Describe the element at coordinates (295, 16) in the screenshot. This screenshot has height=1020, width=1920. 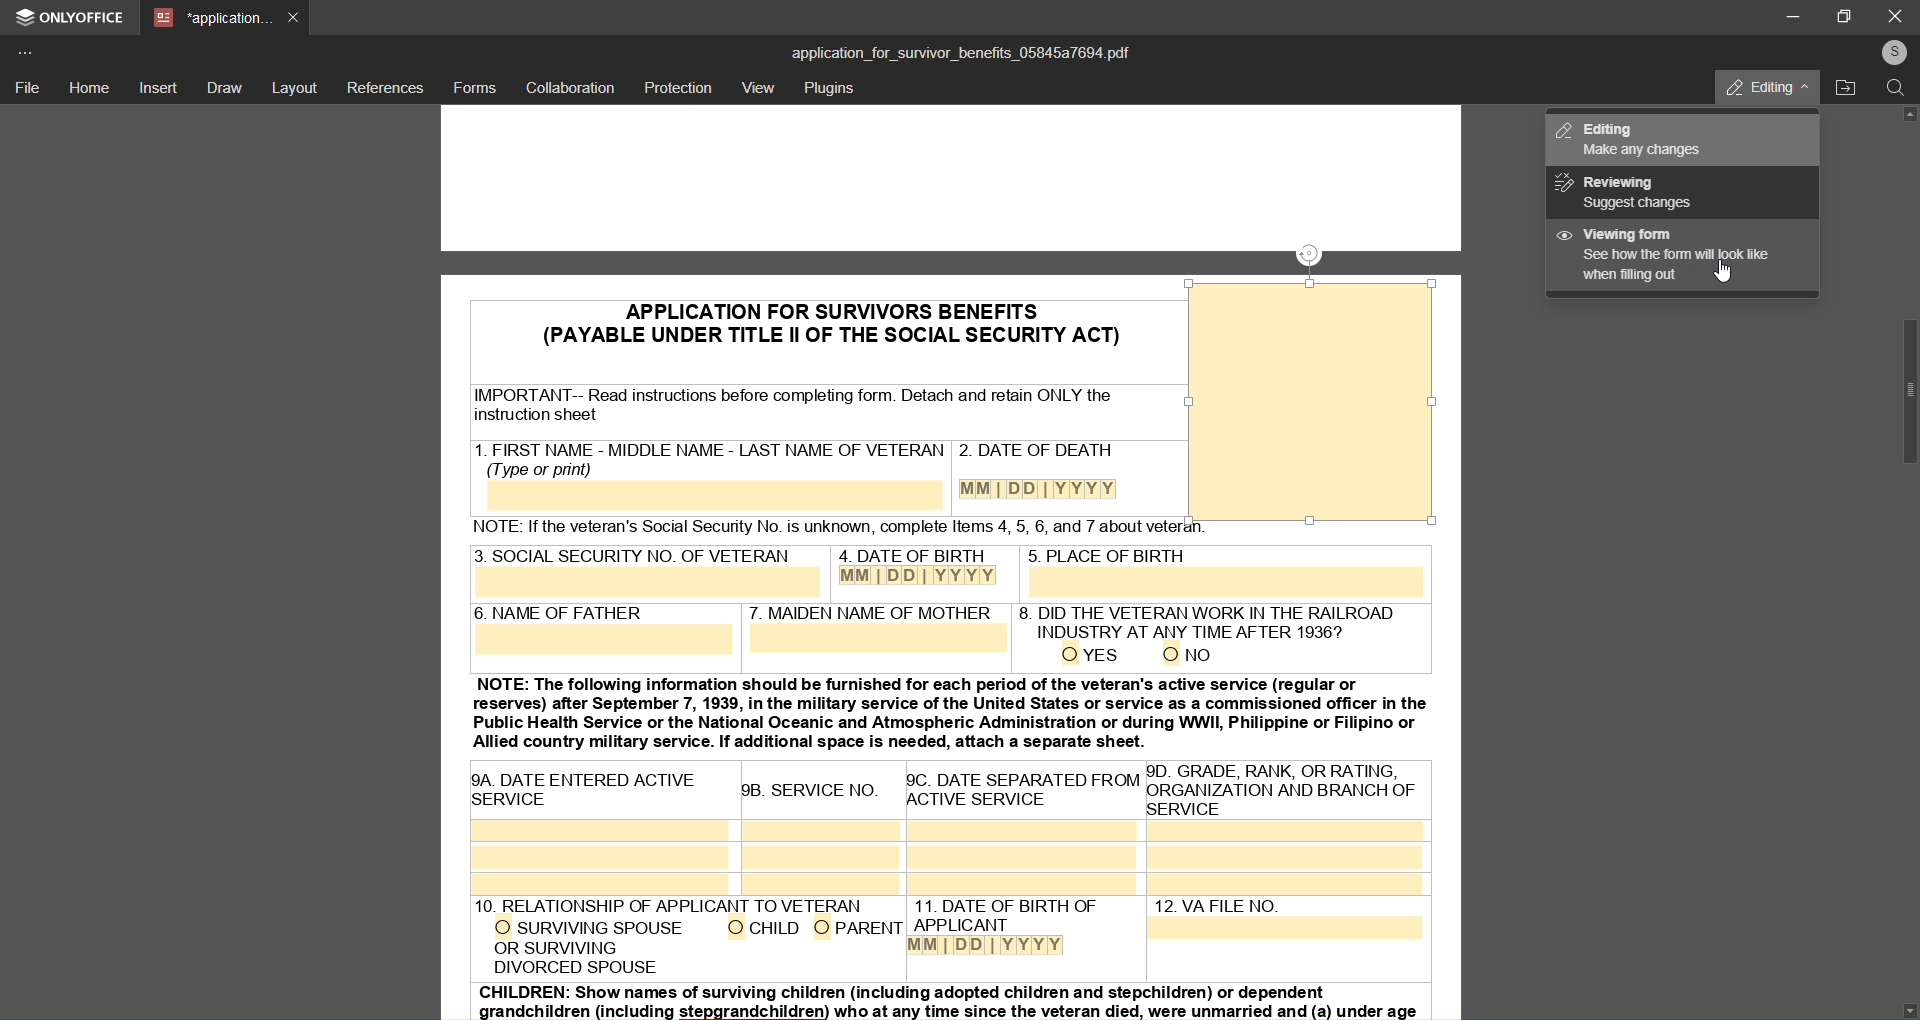
I see `close tab` at that location.